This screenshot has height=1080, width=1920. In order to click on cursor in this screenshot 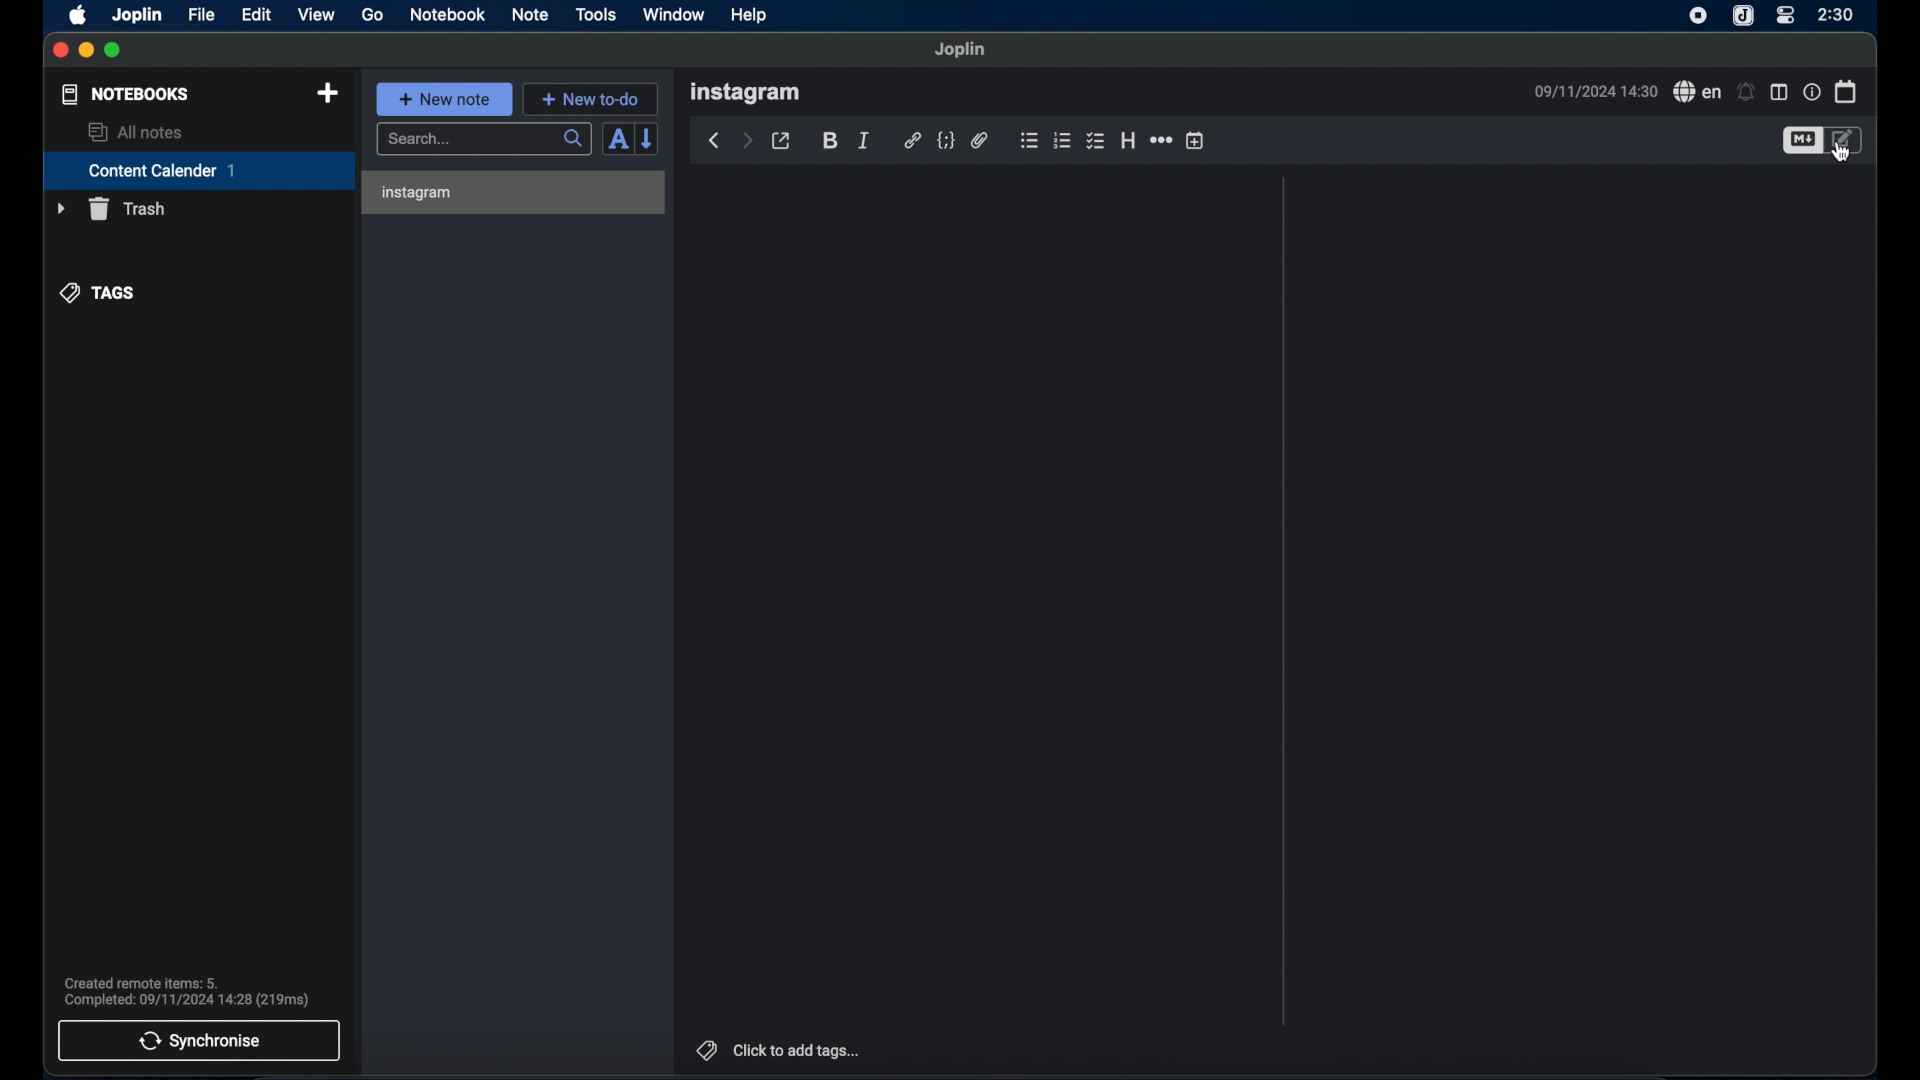, I will do `click(1842, 153)`.